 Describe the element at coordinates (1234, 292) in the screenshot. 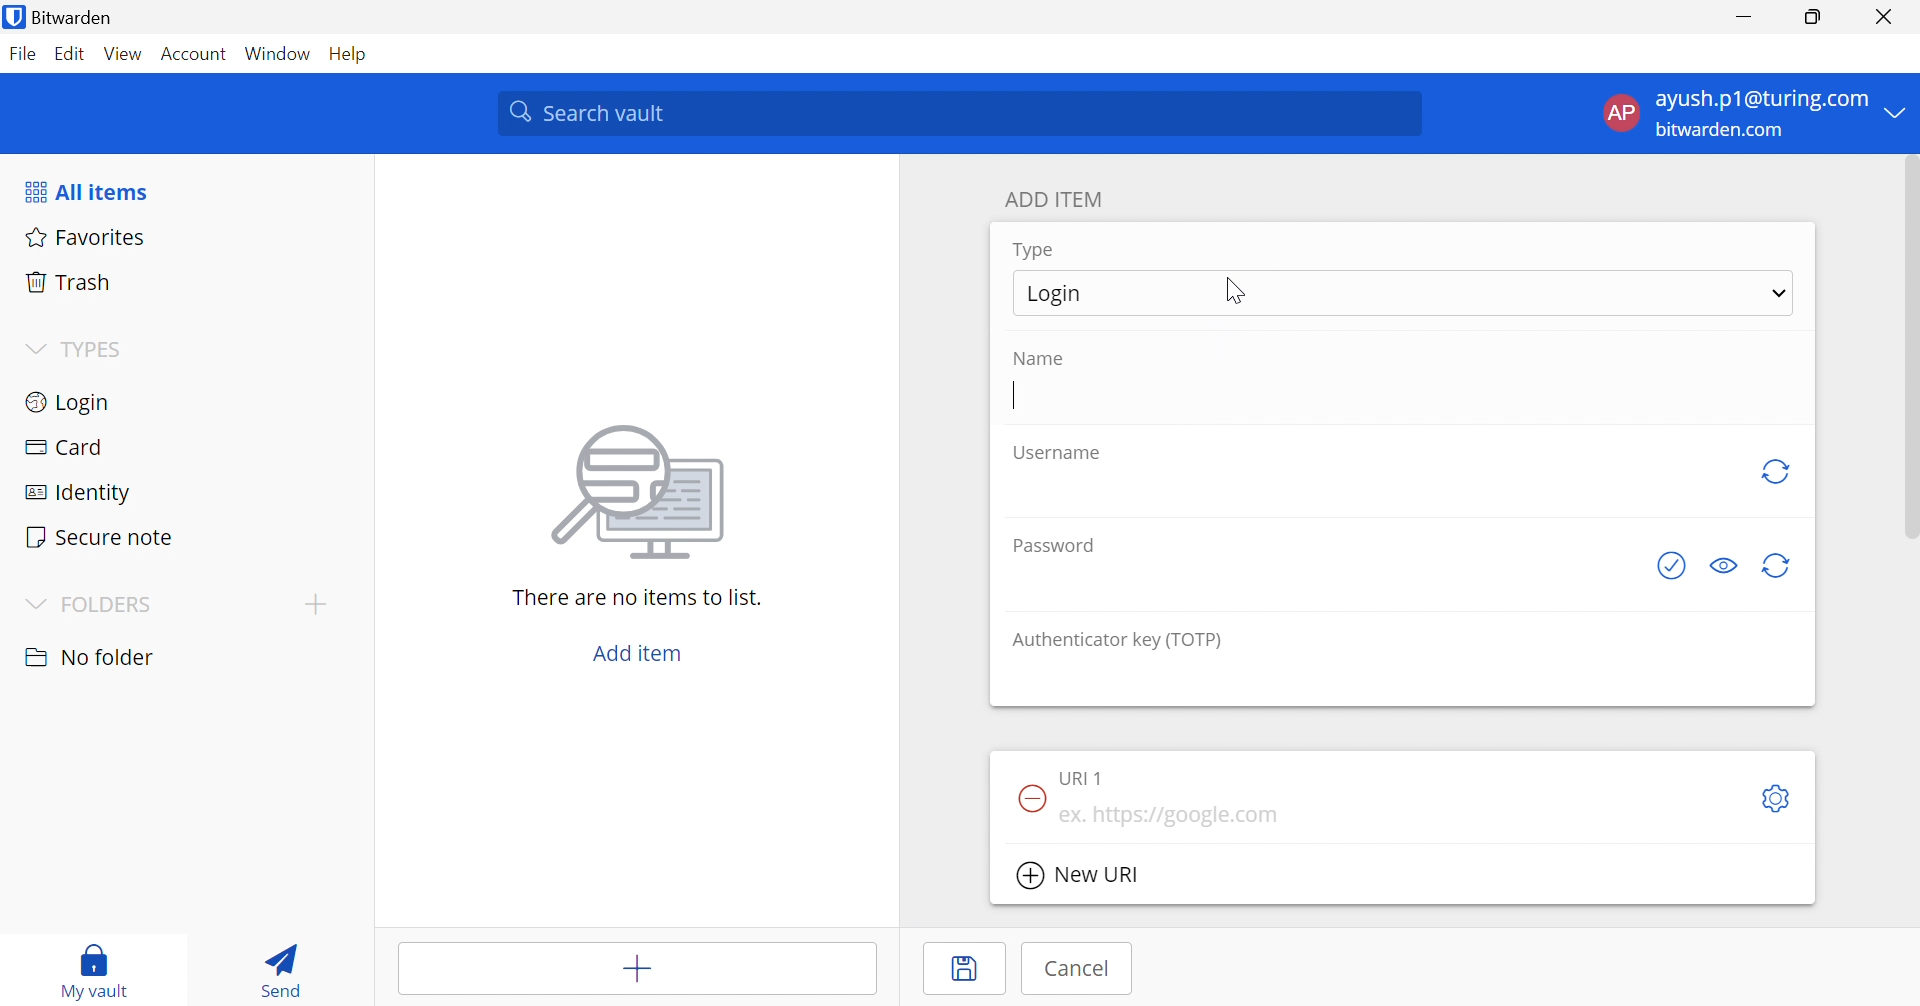

I see `Cursor` at that location.